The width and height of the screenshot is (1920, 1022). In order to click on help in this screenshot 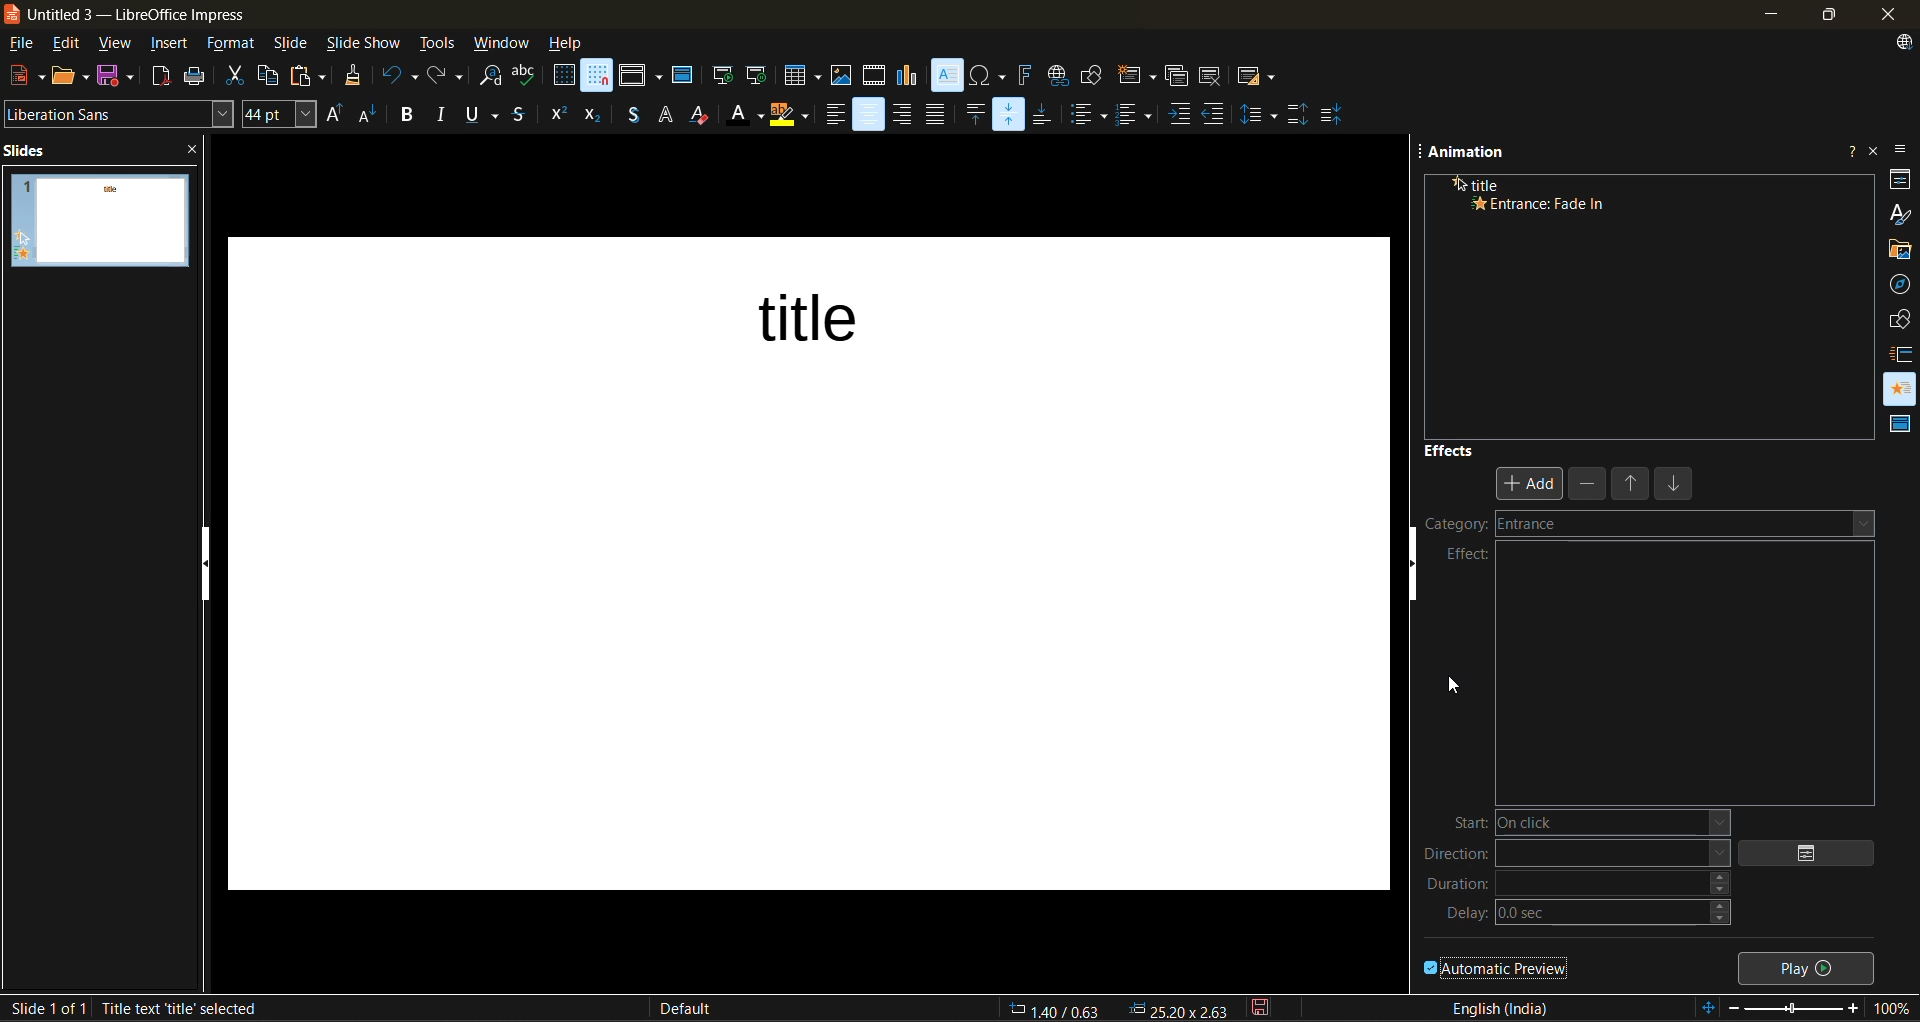, I will do `click(567, 45)`.